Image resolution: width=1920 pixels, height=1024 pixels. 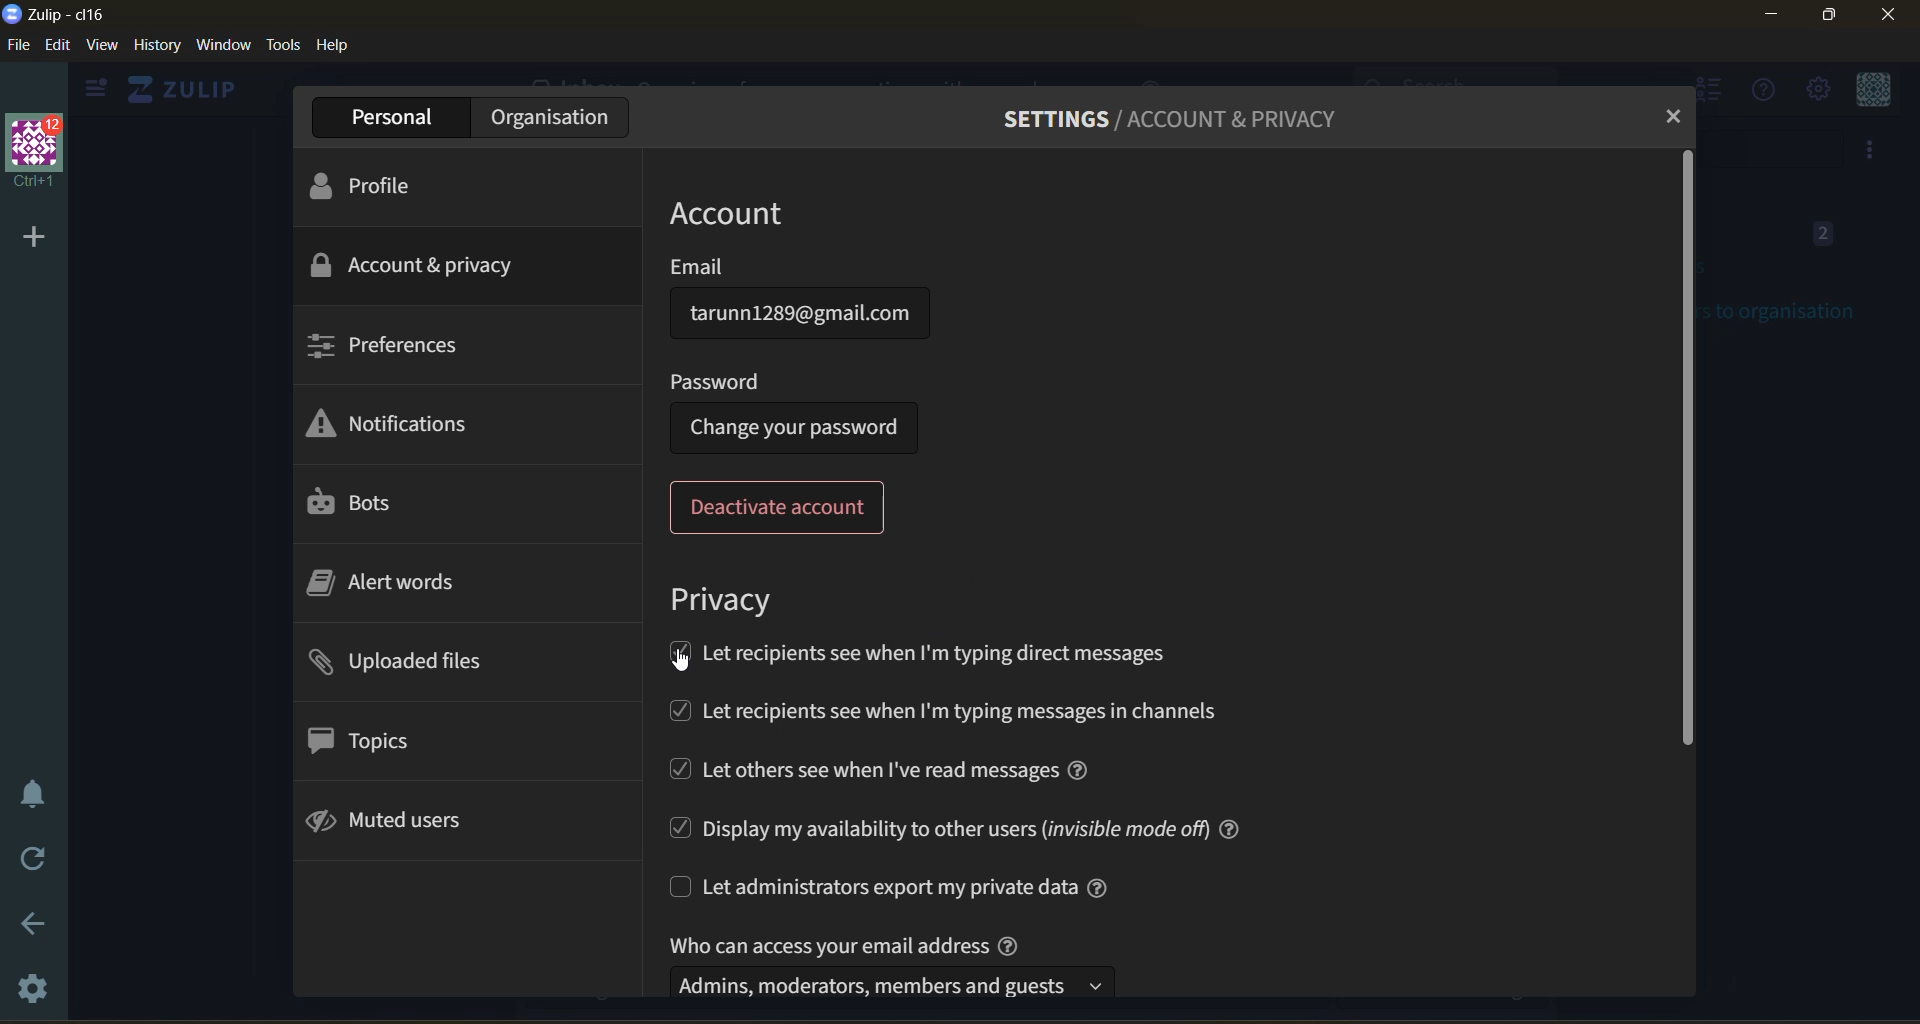 I want to click on option to invite users to organisation, so click(x=1872, y=152).